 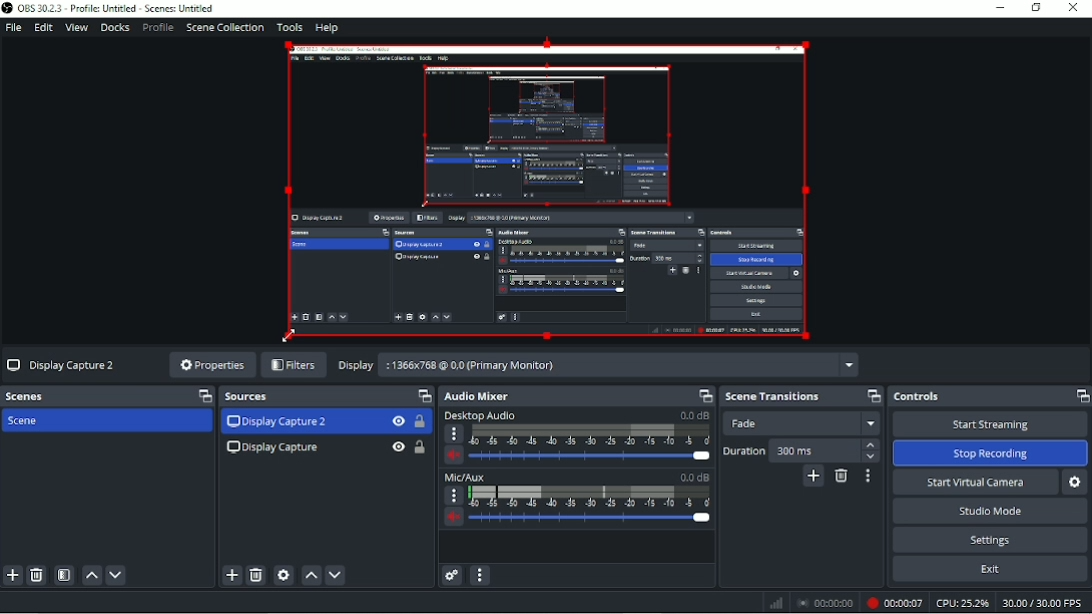 What do you see at coordinates (336, 576) in the screenshot?
I see `Move source(s) down` at bounding box center [336, 576].